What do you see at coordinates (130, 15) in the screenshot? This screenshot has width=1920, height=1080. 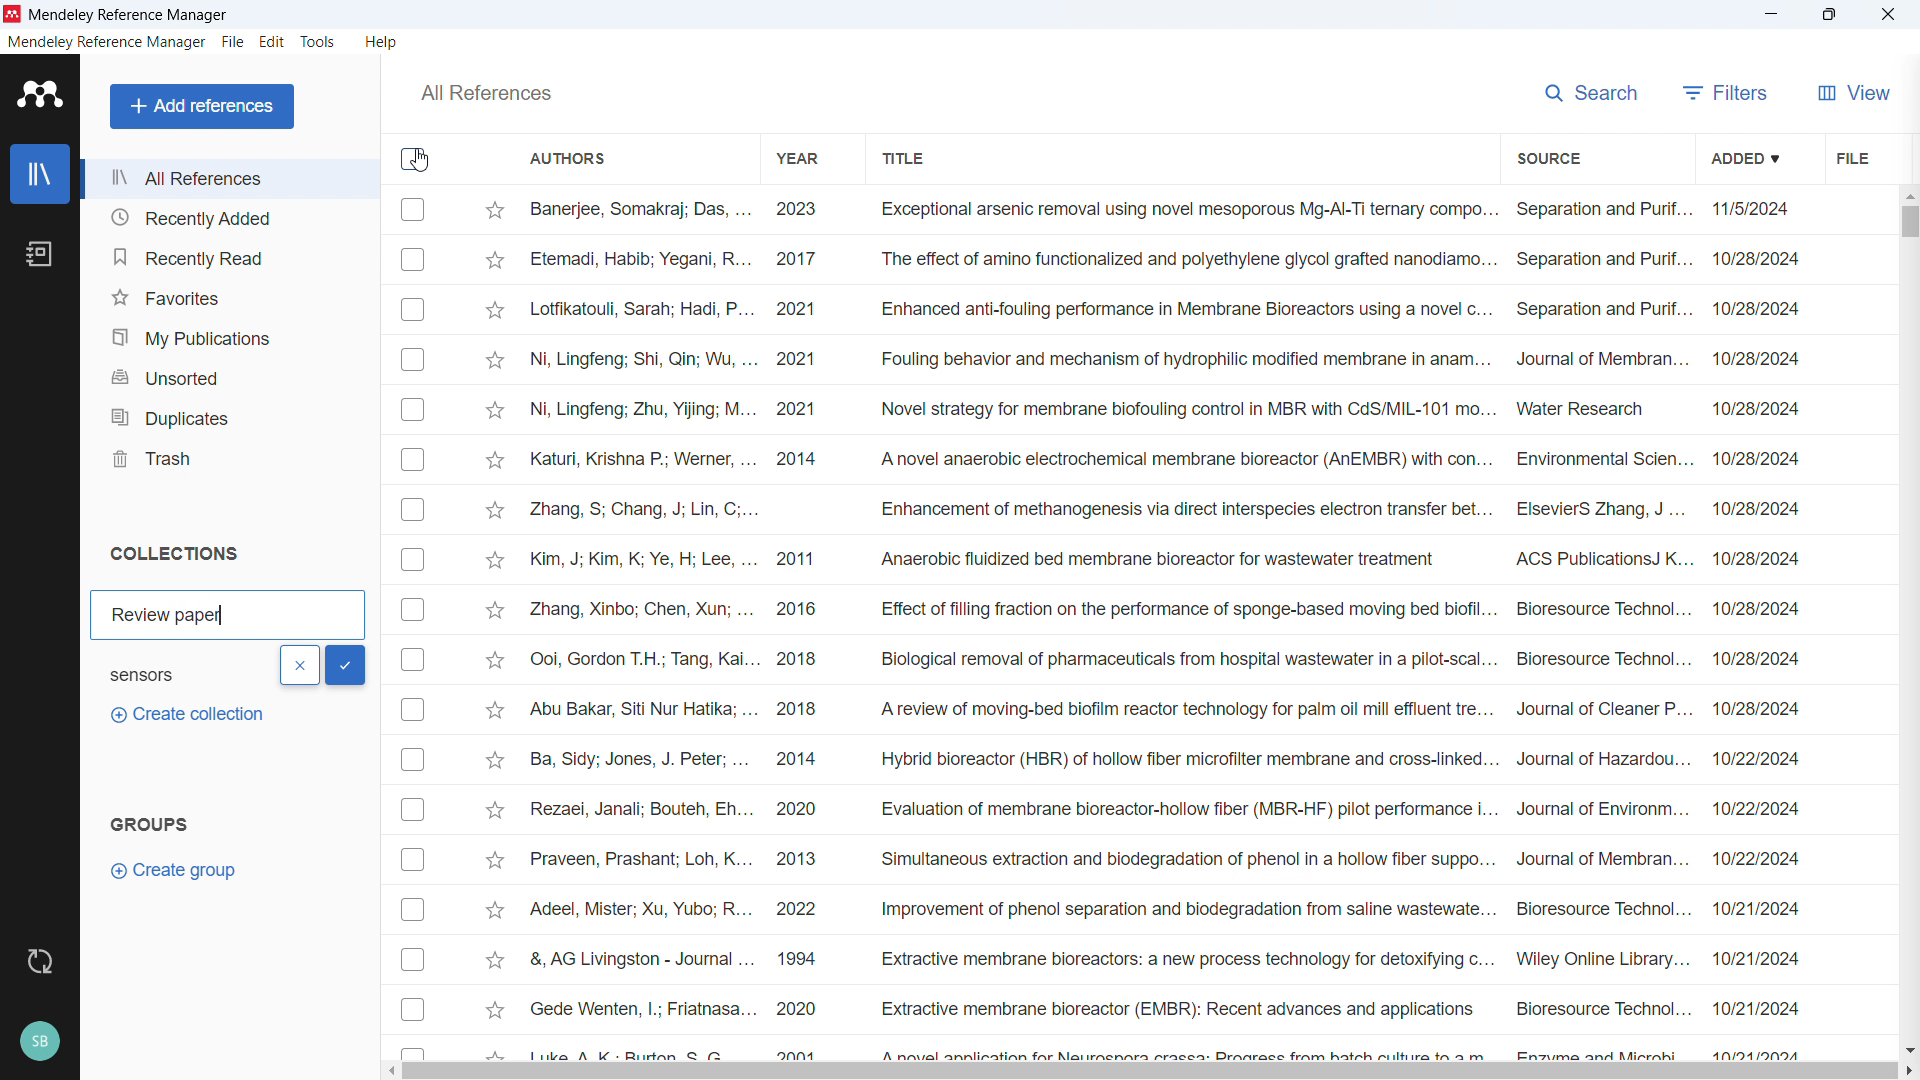 I see `Mendeley reference` at bounding box center [130, 15].